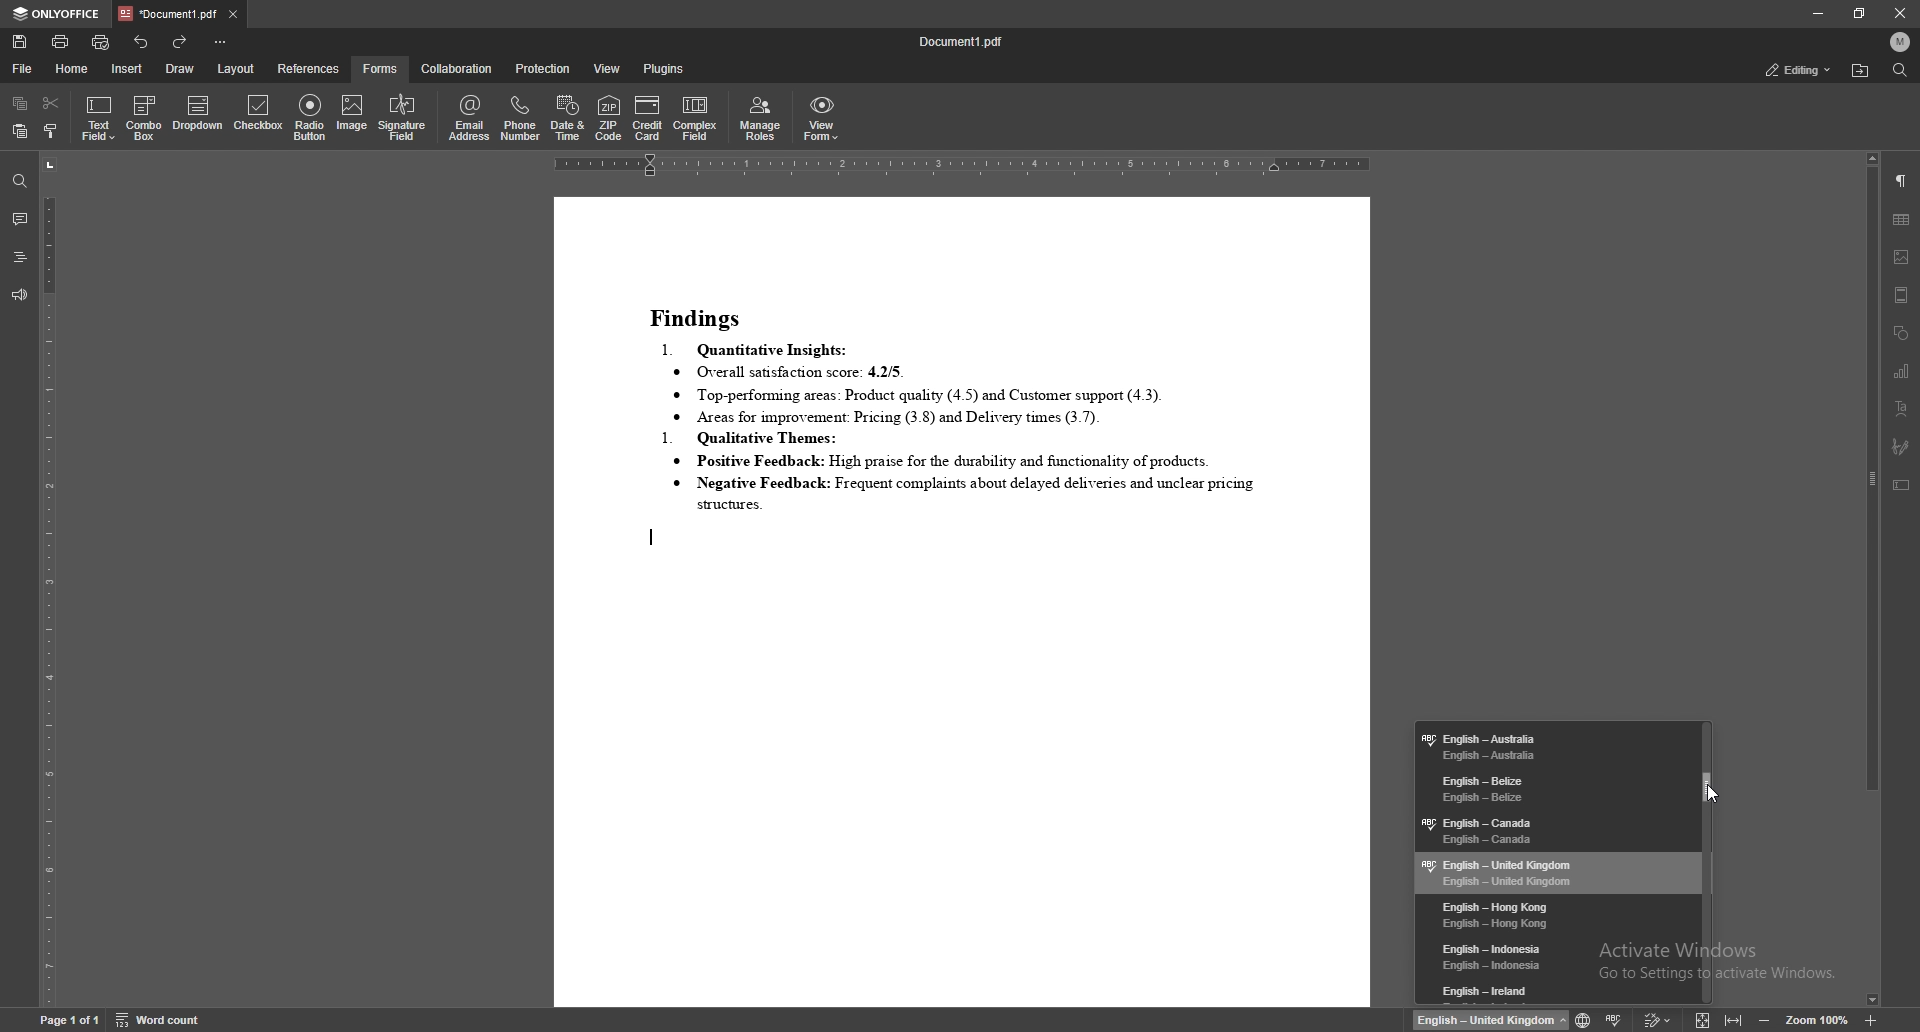 Image resolution: width=1920 pixels, height=1032 pixels. What do you see at coordinates (607, 69) in the screenshot?
I see `view` at bounding box center [607, 69].